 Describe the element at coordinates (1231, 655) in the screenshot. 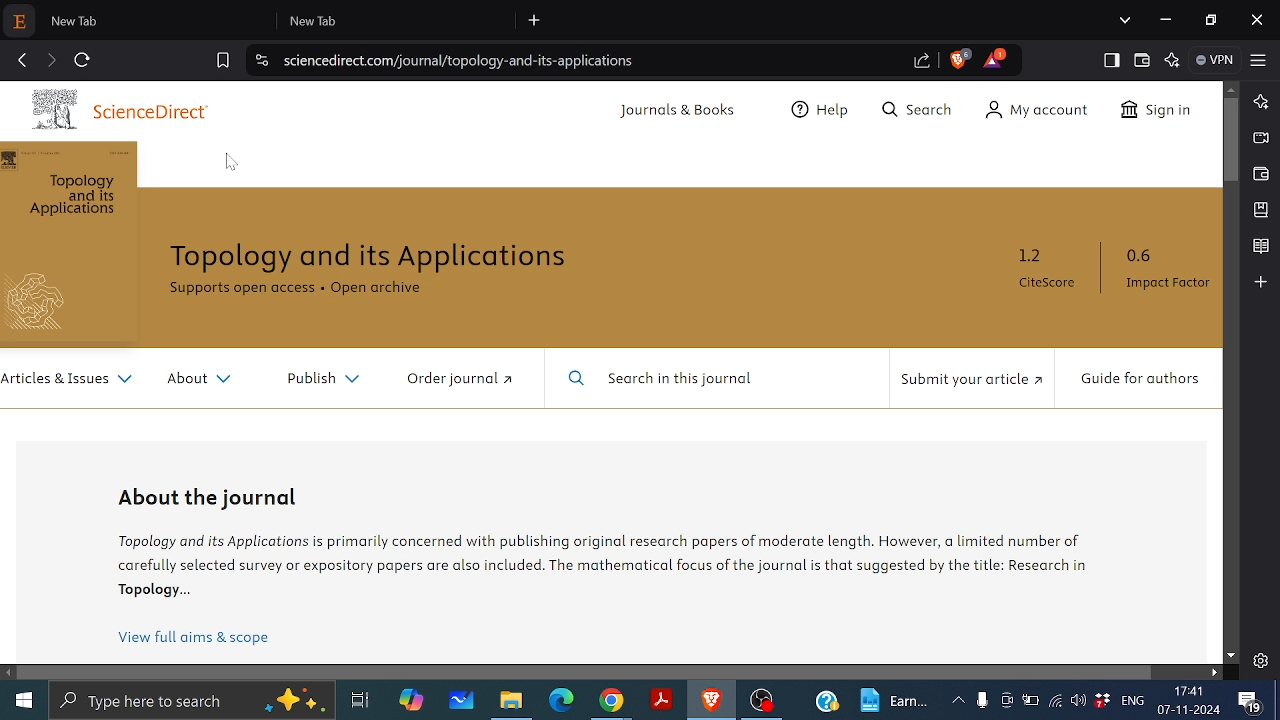

I see `Move down` at that location.